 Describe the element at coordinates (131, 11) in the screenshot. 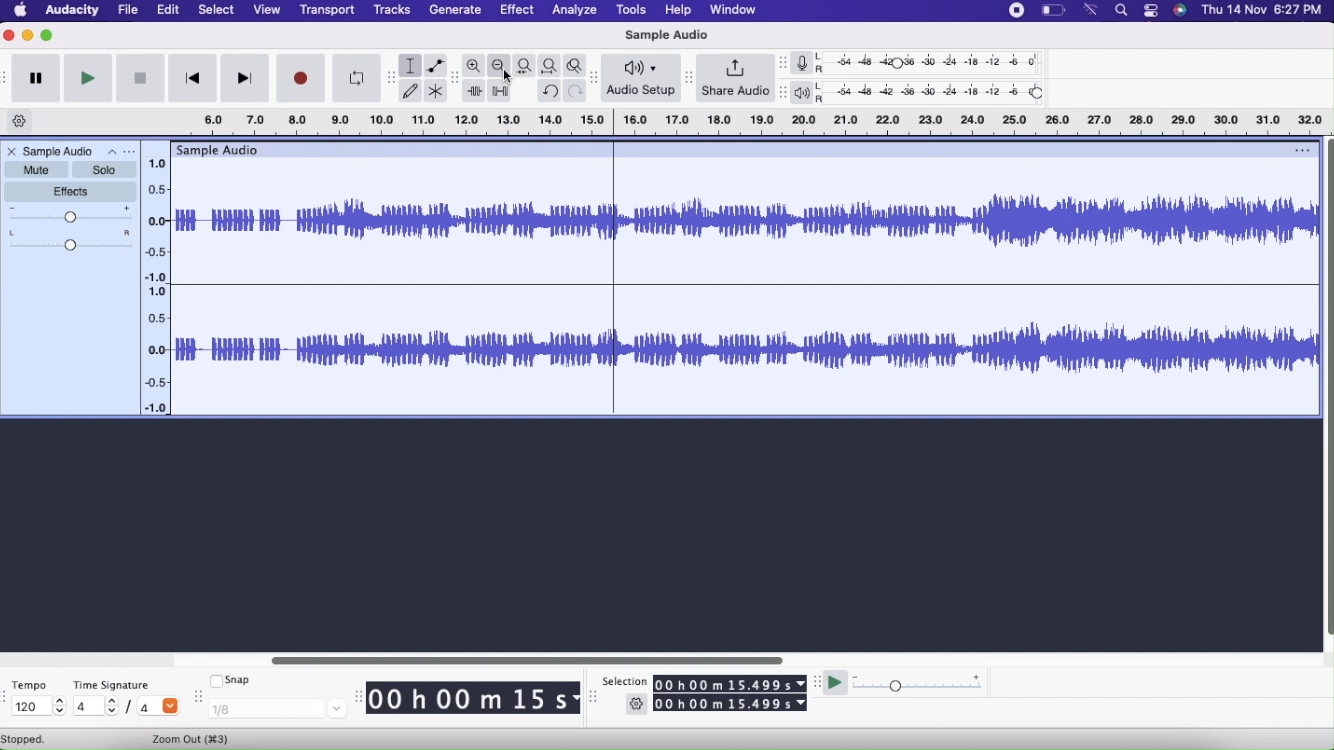

I see `File` at that location.